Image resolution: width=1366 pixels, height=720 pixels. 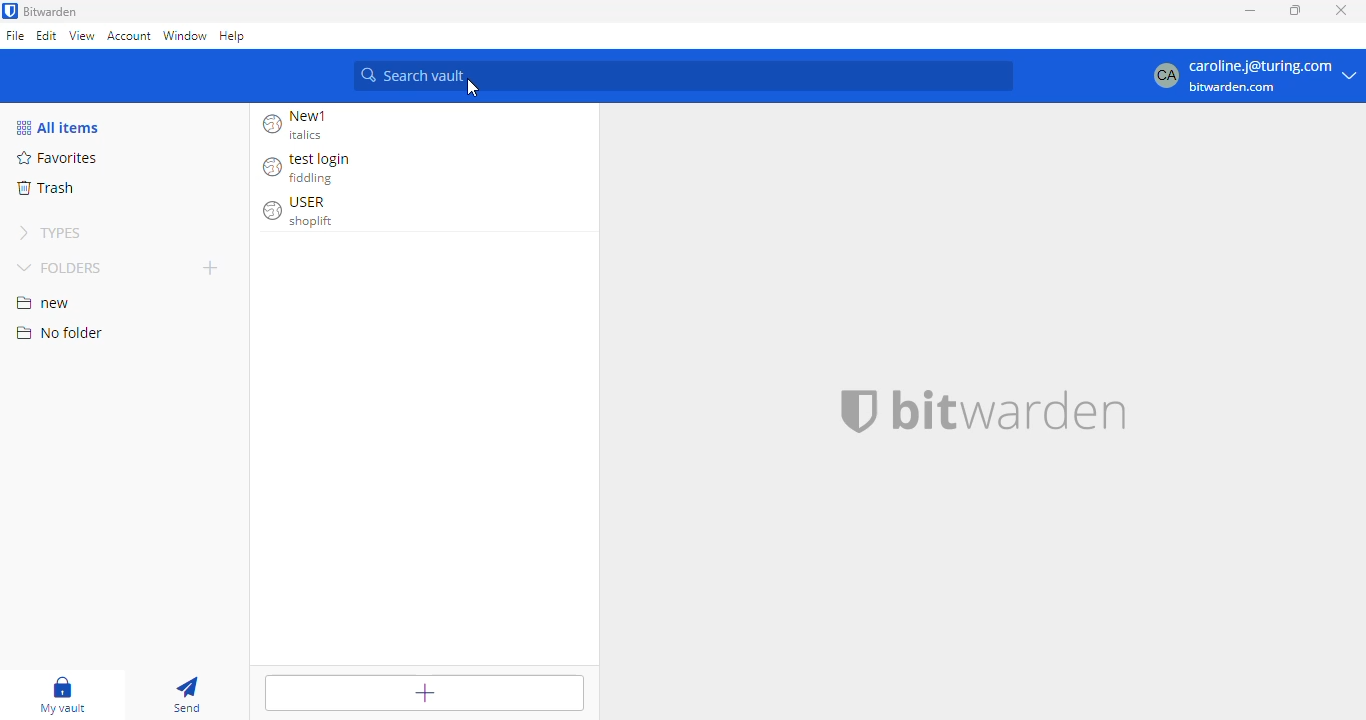 I want to click on window, so click(x=184, y=36).